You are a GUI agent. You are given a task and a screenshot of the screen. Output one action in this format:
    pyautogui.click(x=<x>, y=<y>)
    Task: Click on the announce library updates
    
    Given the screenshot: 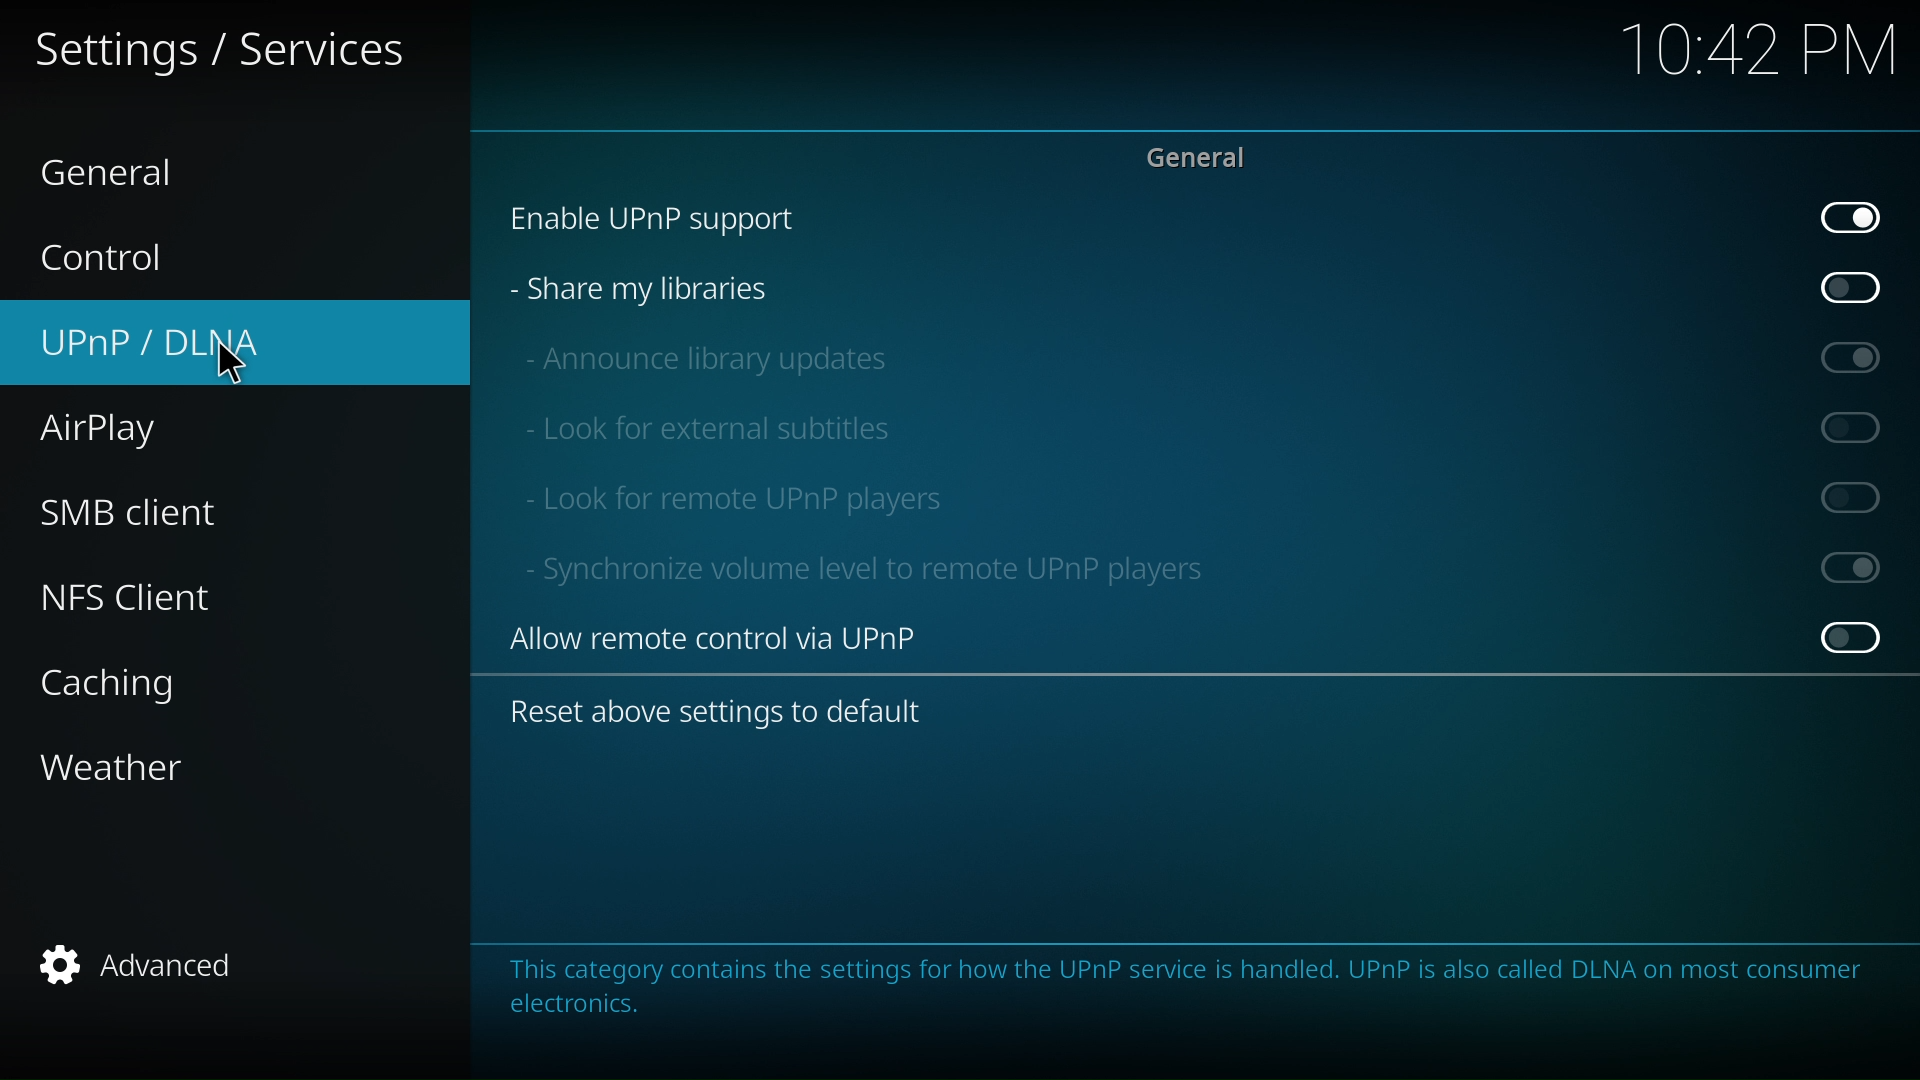 What is the action you would take?
    pyautogui.click(x=1206, y=354)
    